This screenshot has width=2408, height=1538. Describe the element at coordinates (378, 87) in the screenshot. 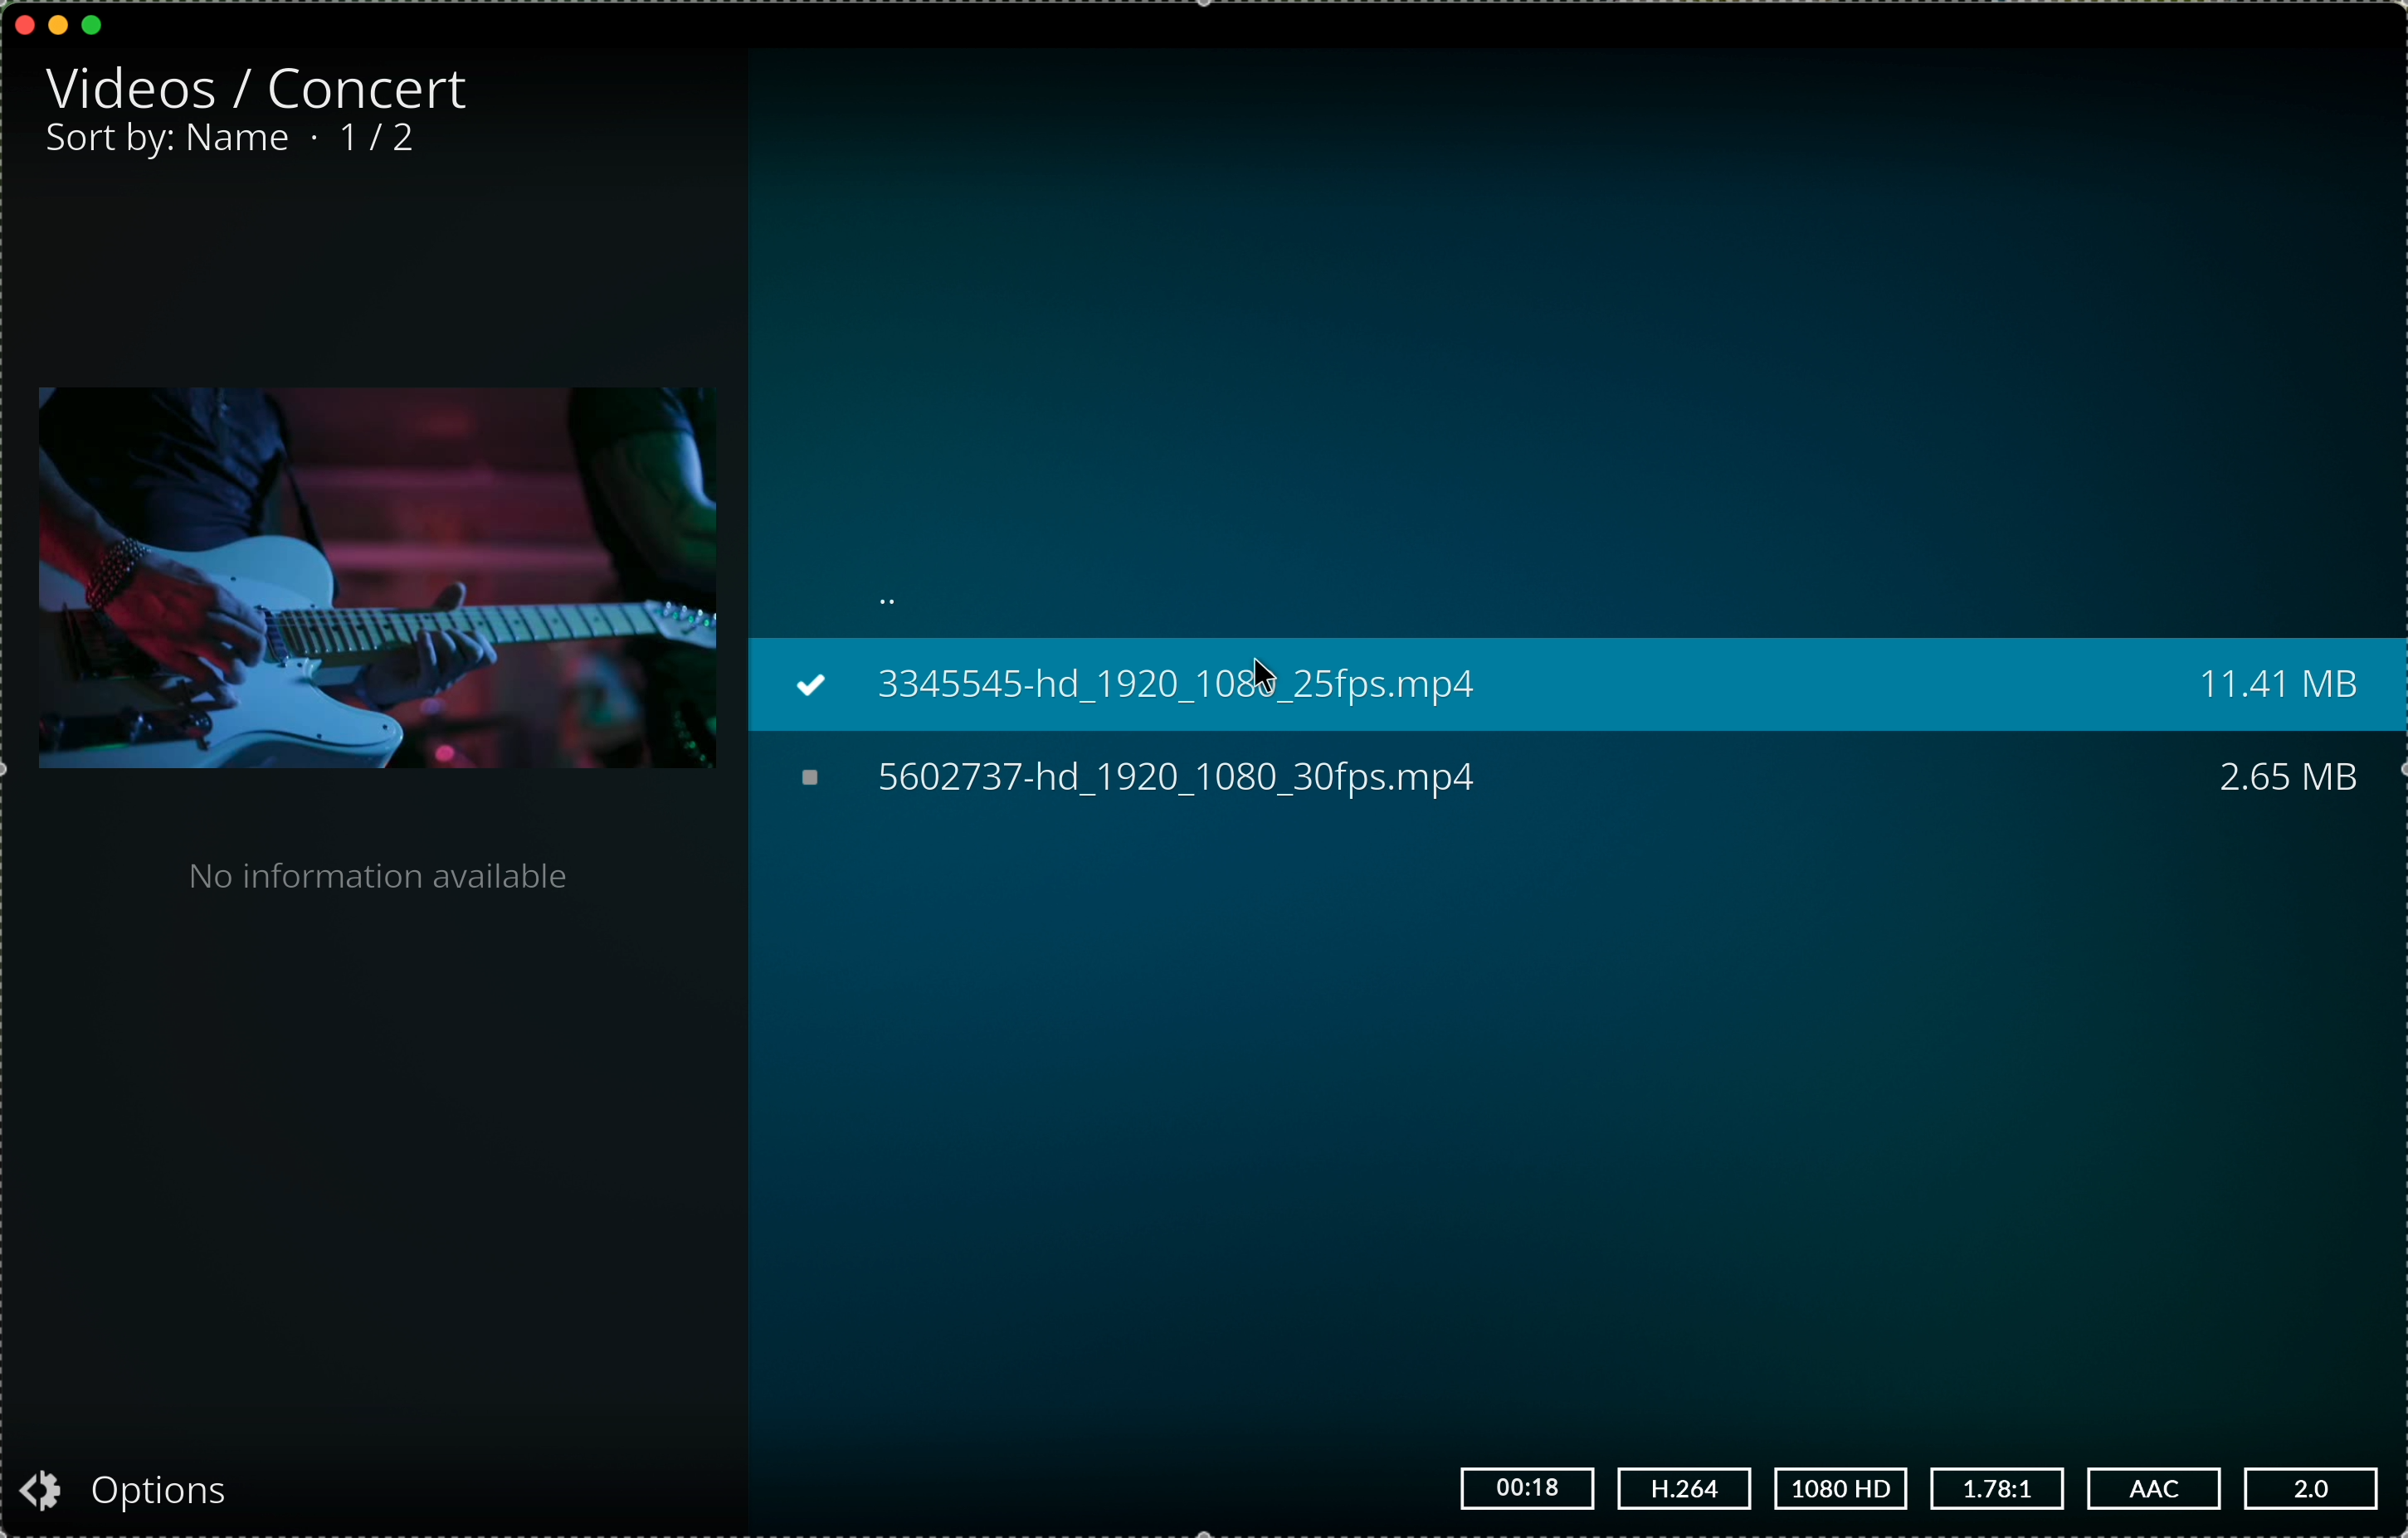

I see `concert` at that location.